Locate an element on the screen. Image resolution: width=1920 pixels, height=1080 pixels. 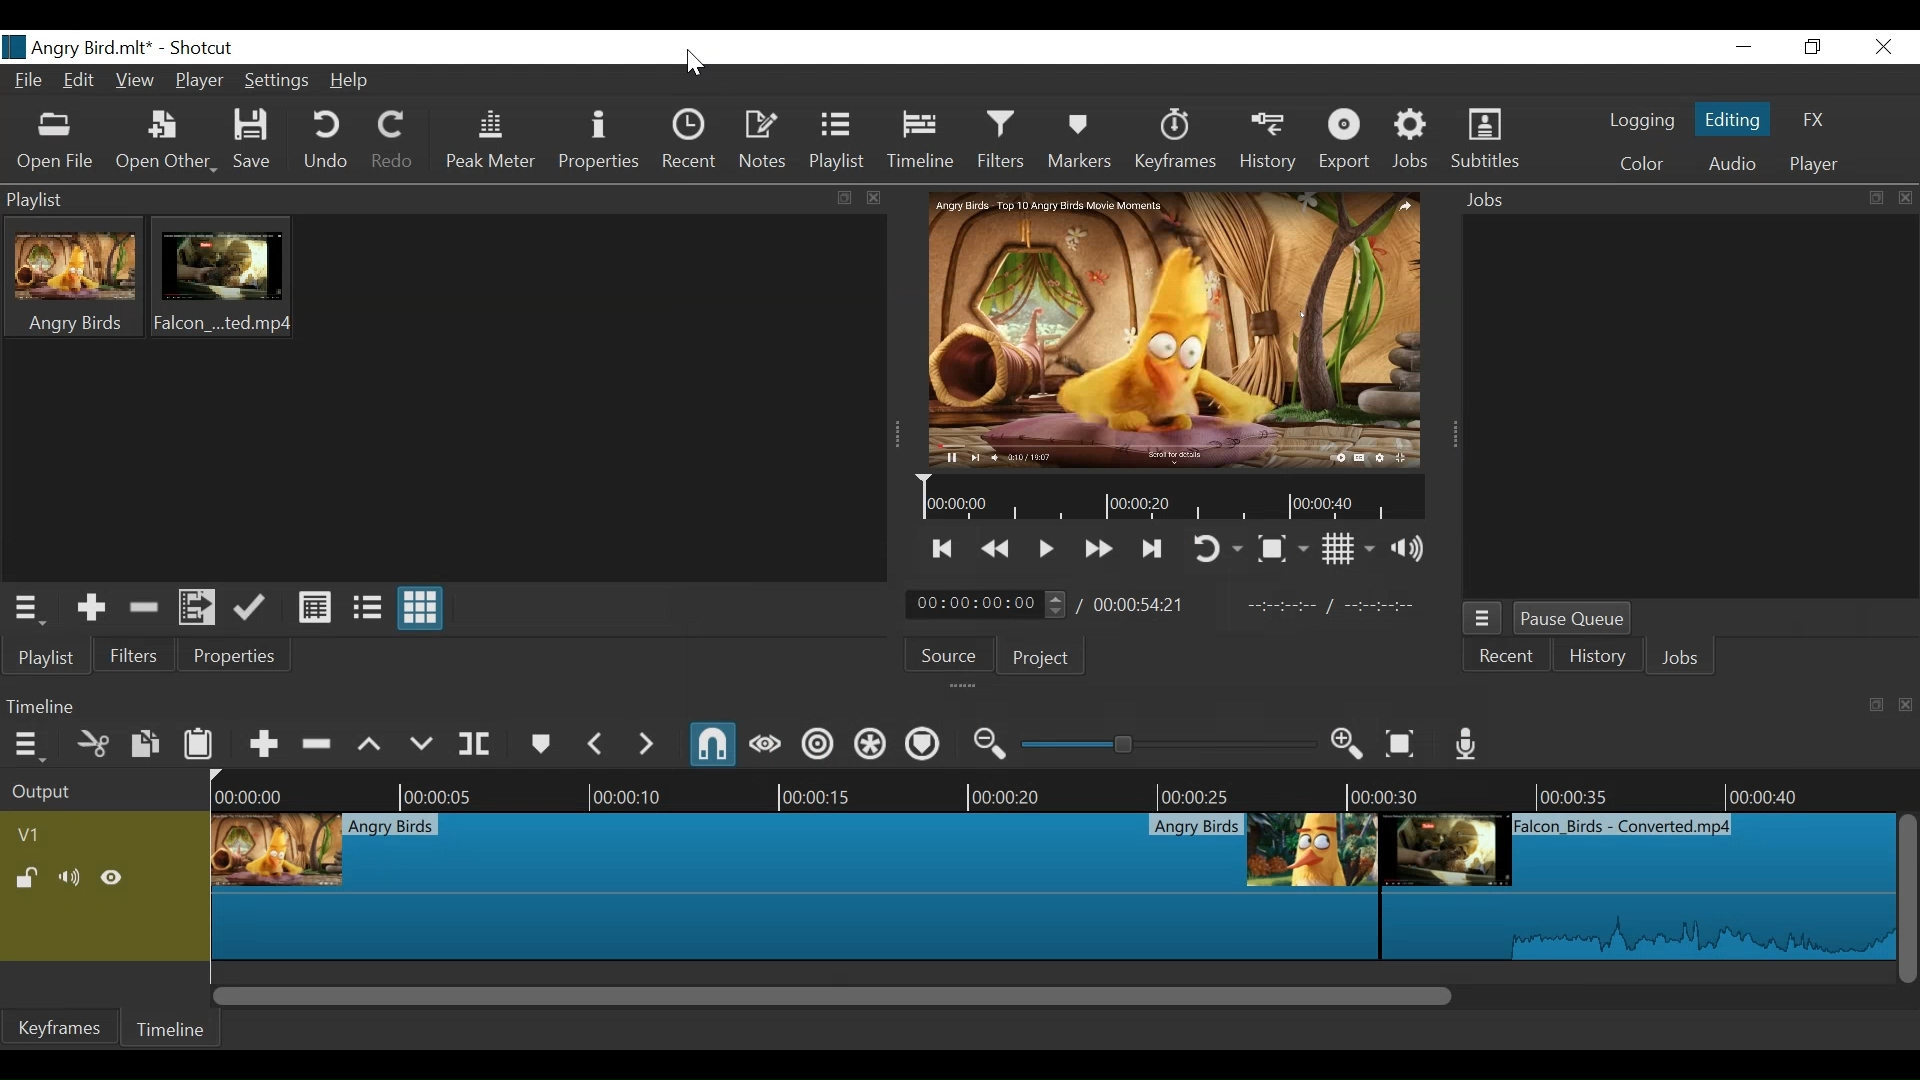
Remove cut is located at coordinates (142, 609).